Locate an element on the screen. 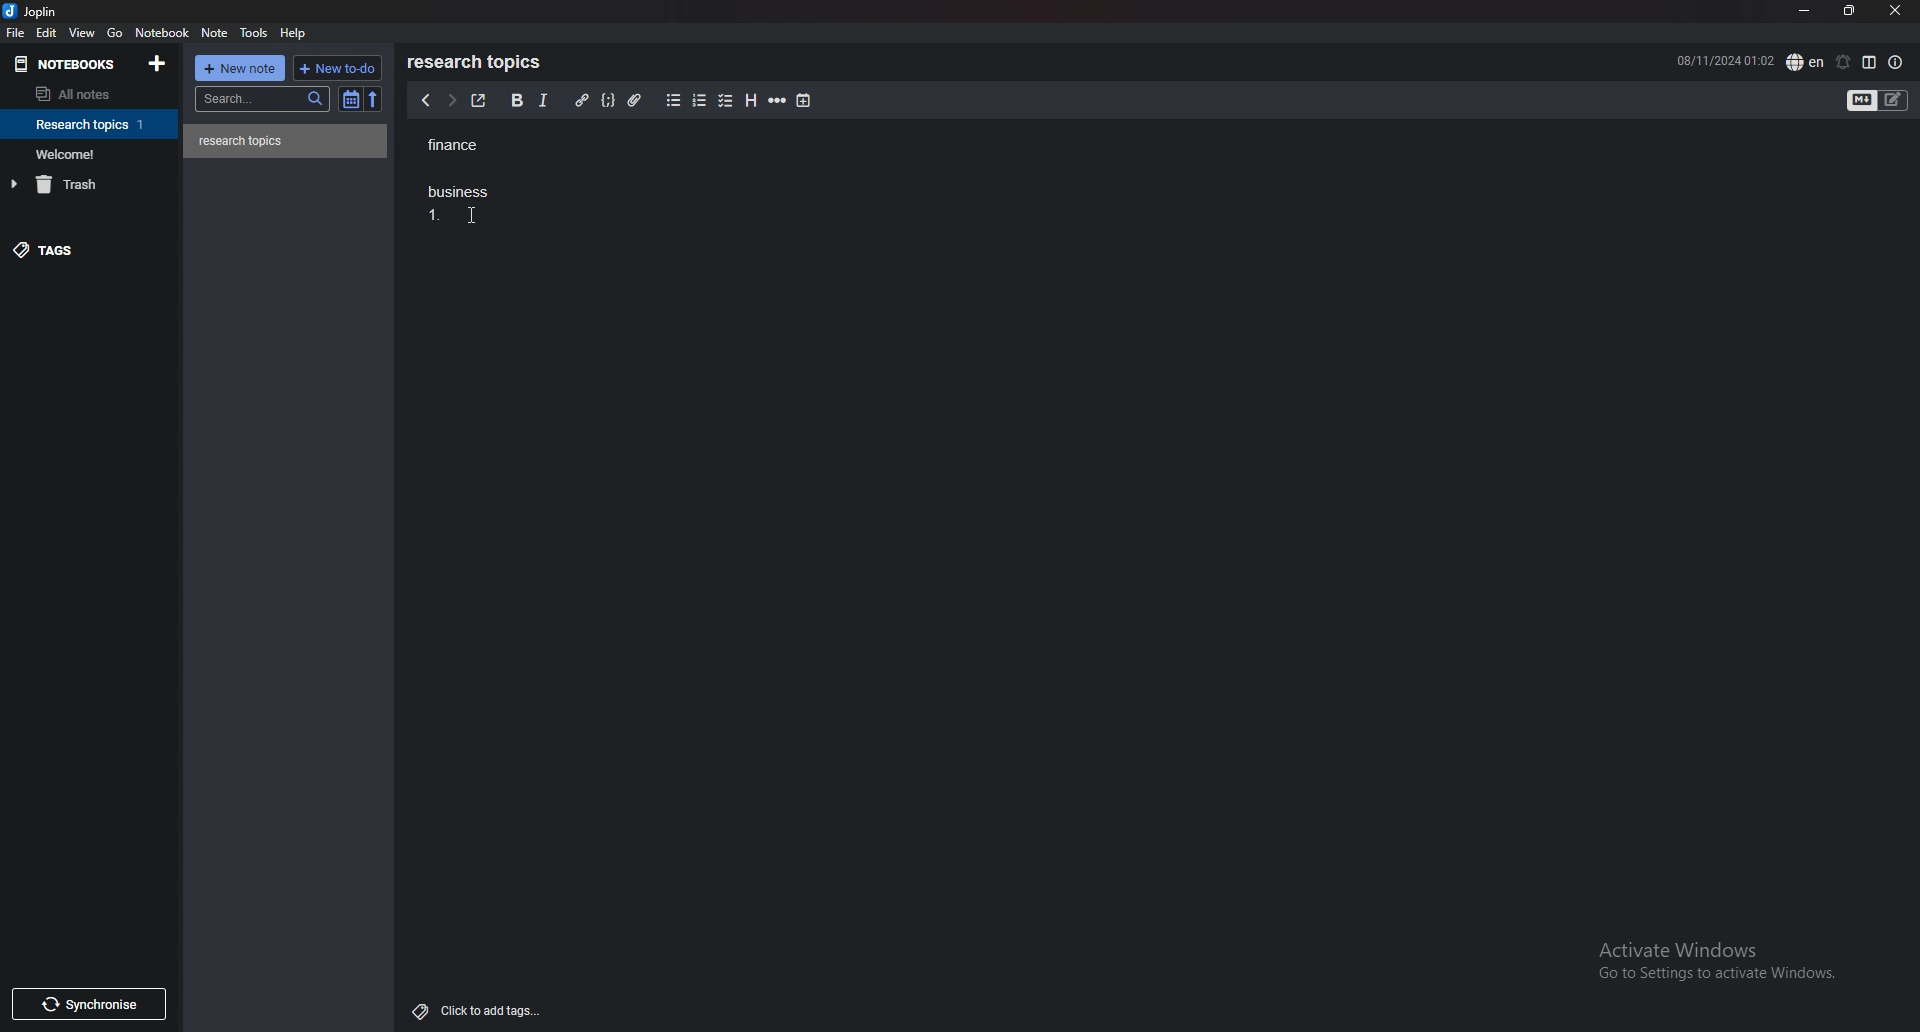  all notes is located at coordinates (82, 95).